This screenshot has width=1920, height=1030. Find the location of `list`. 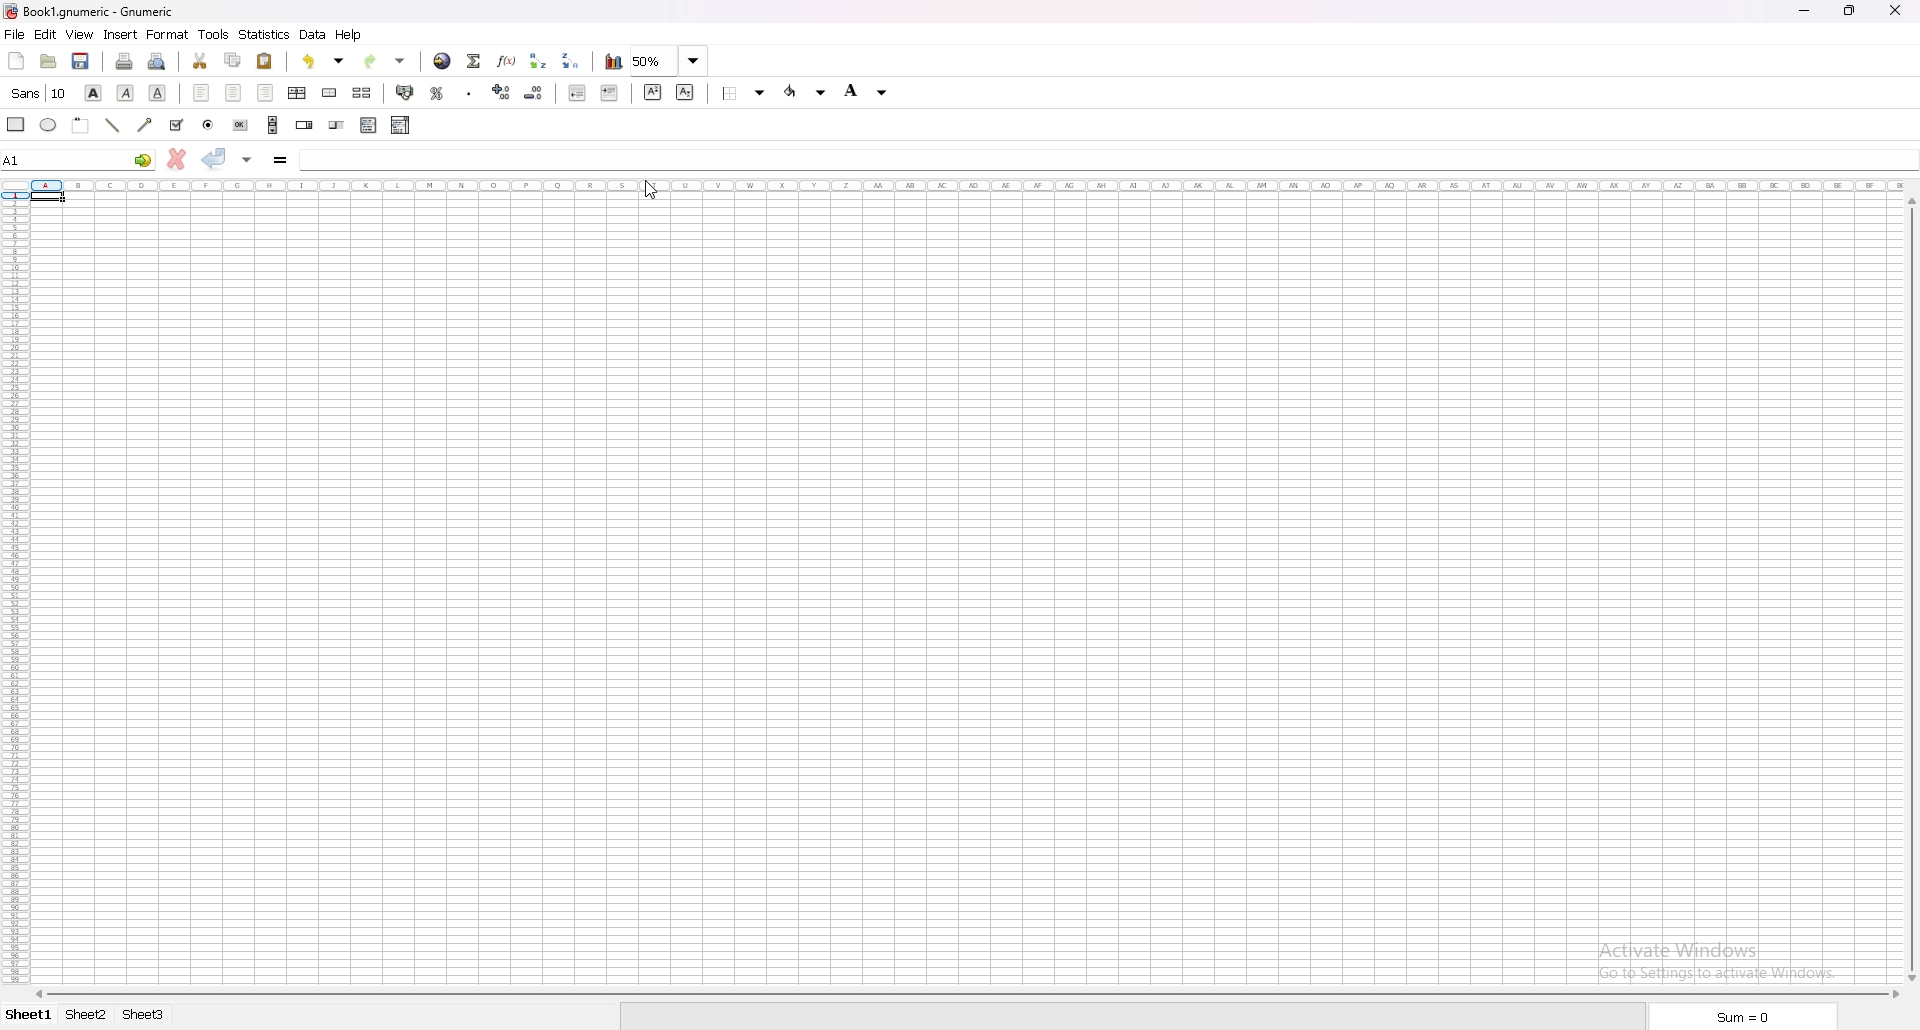

list is located at coordinates (369, 125).